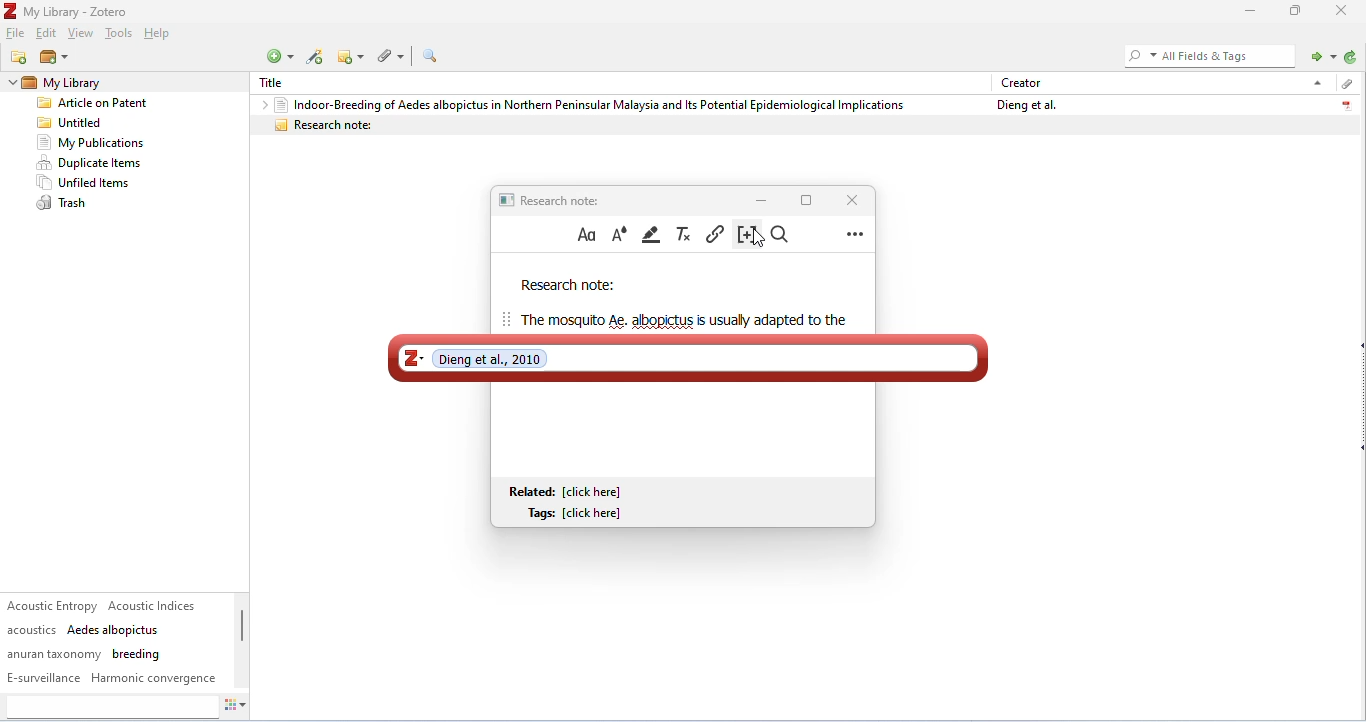 This screenshot has height=722, width=1366. Describe the element at coordinates (685, 234) in the screenshot. I see `clear formatting` at that location.